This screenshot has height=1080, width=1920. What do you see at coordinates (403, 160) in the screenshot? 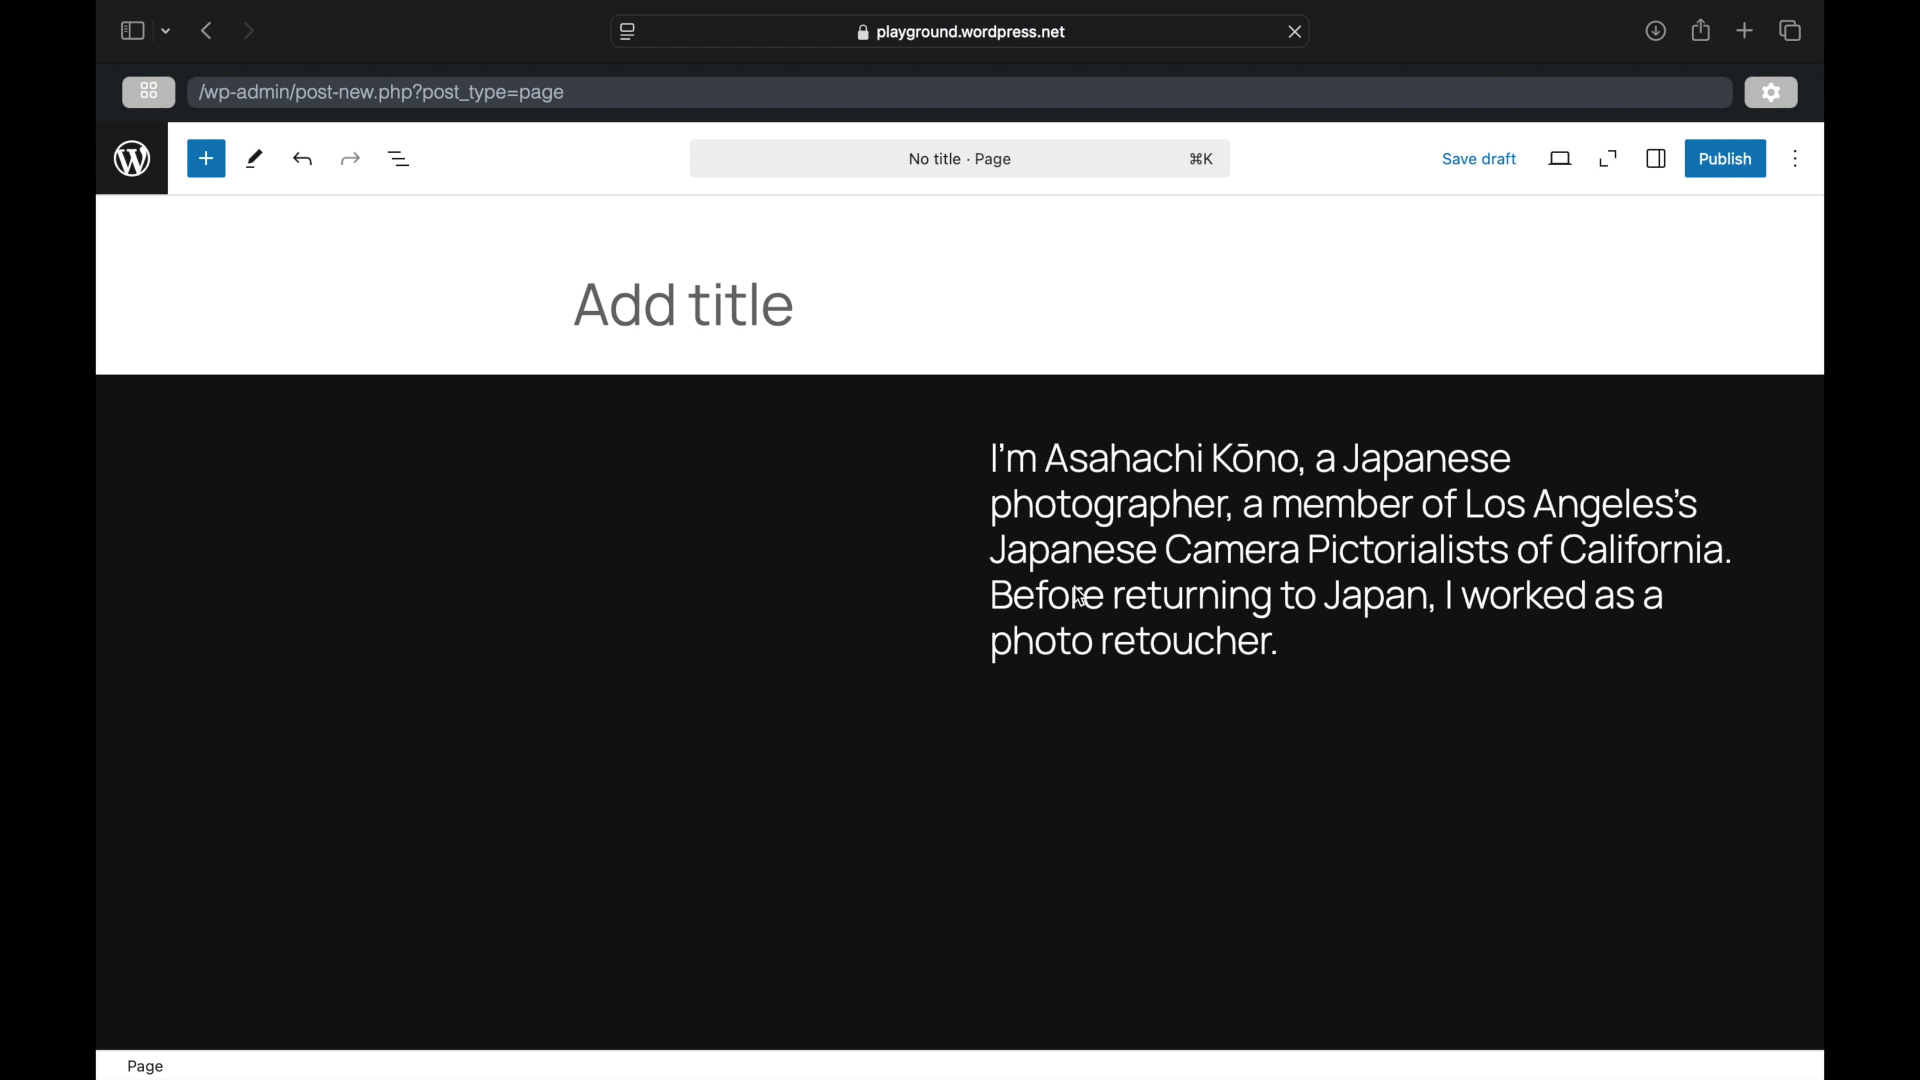
I see `document overview` at bounding box center [403, 160].